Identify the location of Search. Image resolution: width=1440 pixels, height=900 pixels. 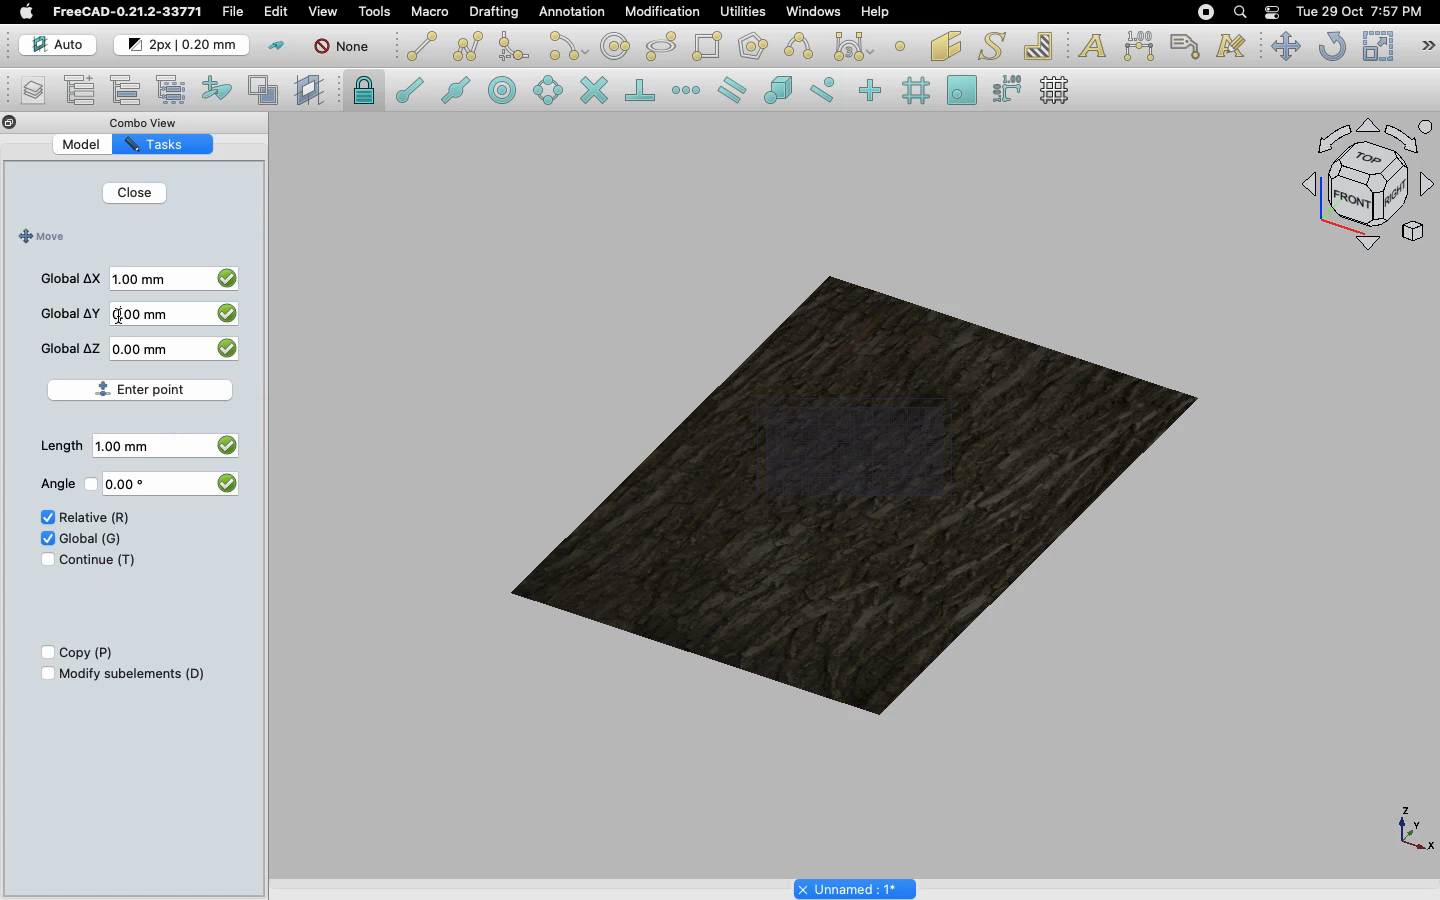
(1239, 12).